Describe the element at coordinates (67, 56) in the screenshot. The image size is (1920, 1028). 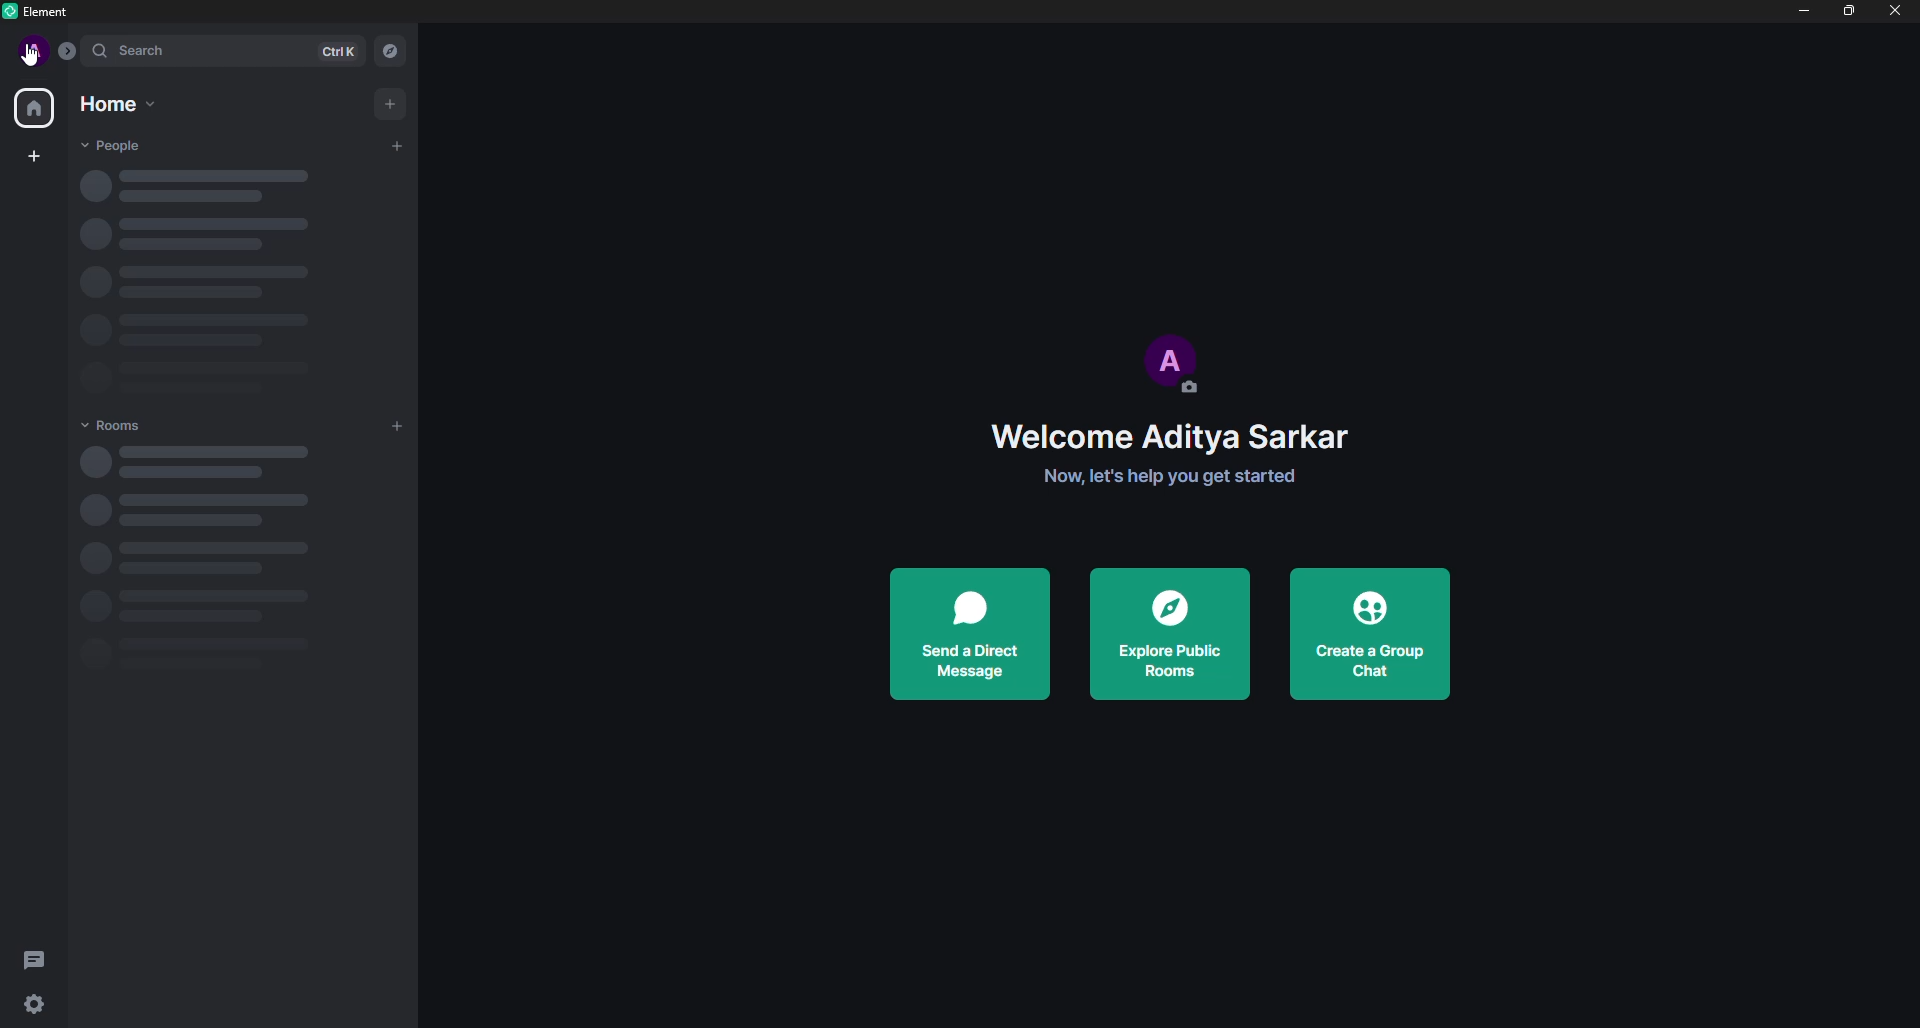
I see `expand` at that location.